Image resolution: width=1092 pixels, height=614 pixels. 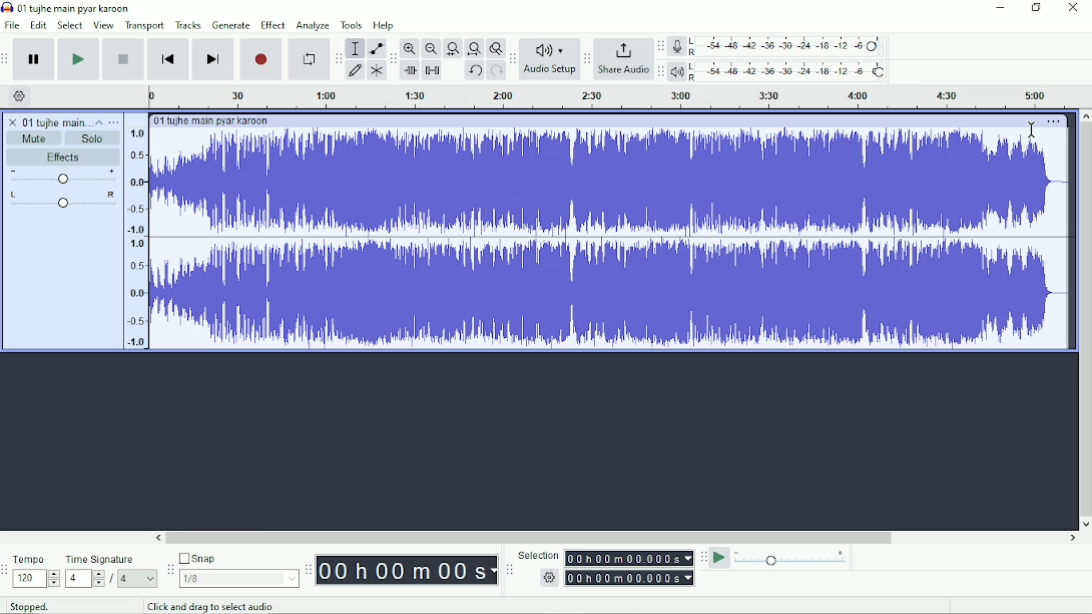 I want to click on settings, so click(x=549, y=577).